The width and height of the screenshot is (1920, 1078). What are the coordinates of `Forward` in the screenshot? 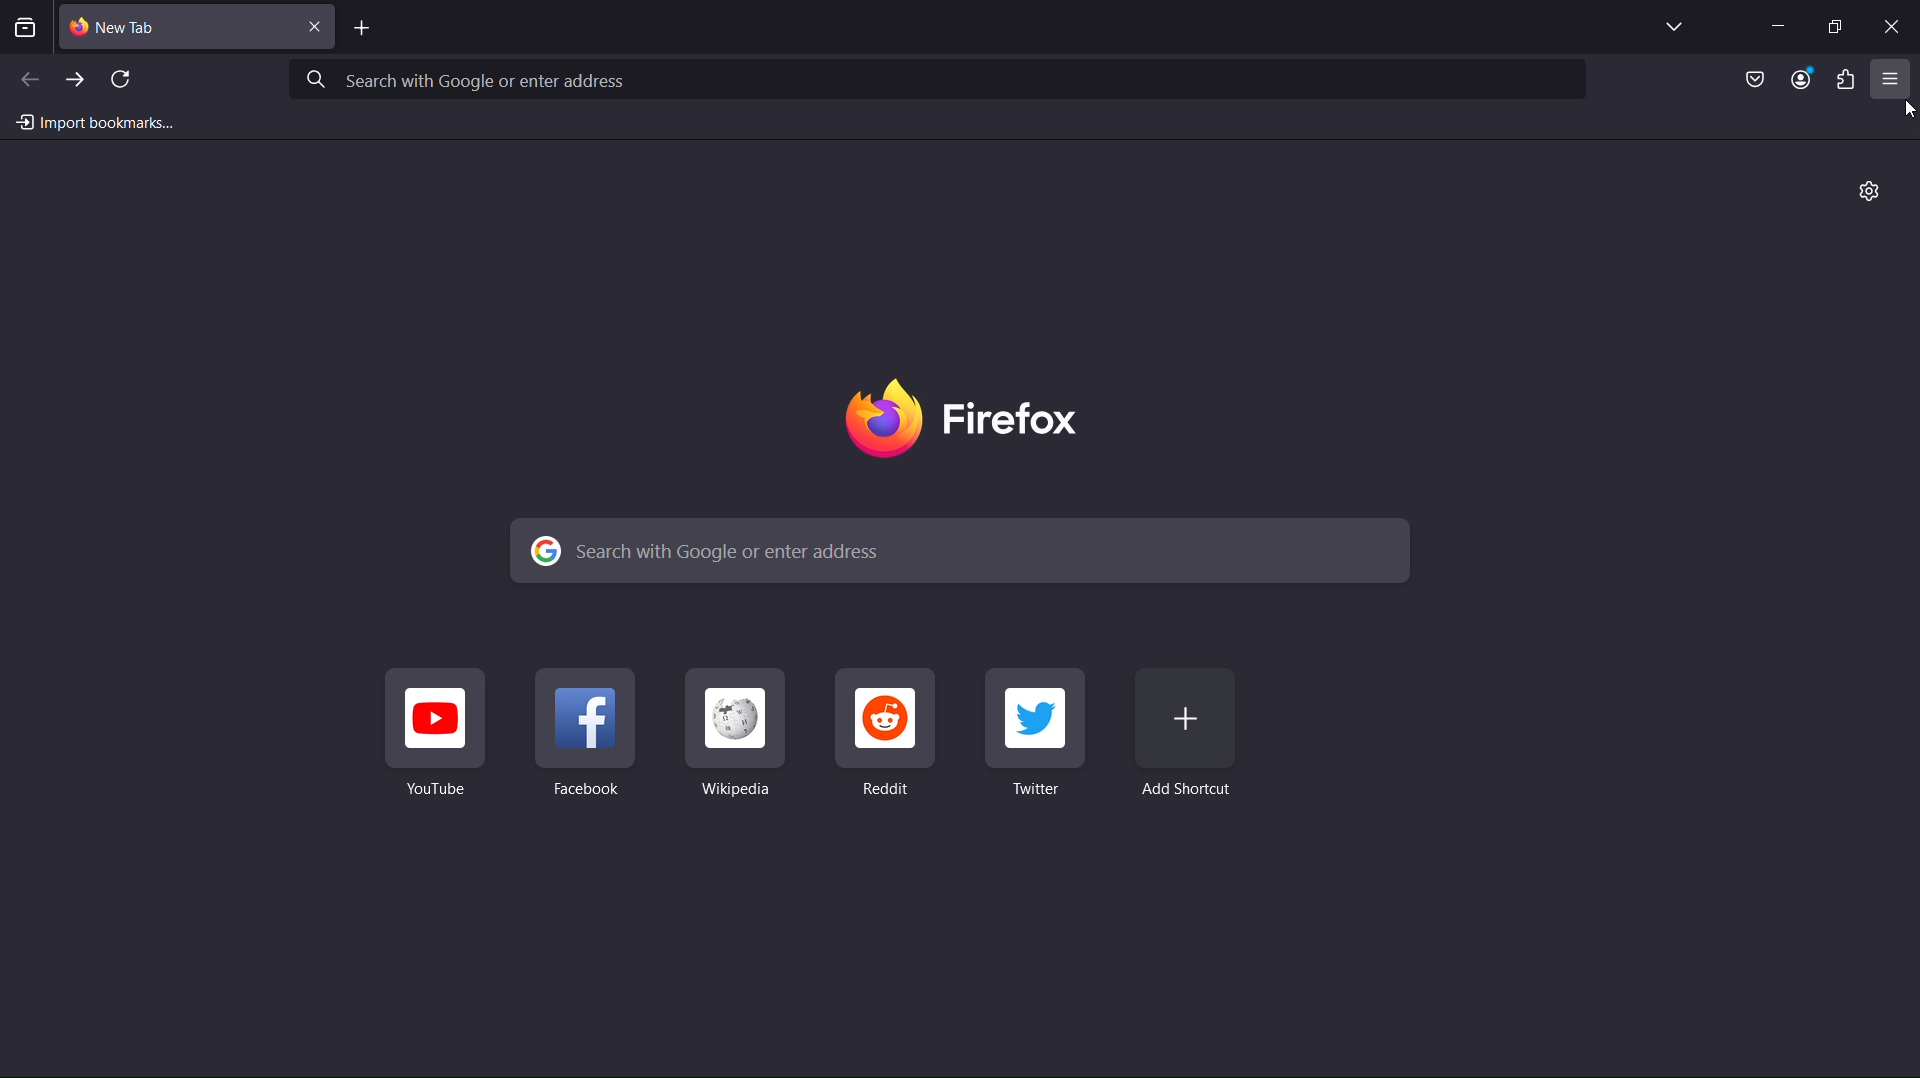 It's located at (72, 82).